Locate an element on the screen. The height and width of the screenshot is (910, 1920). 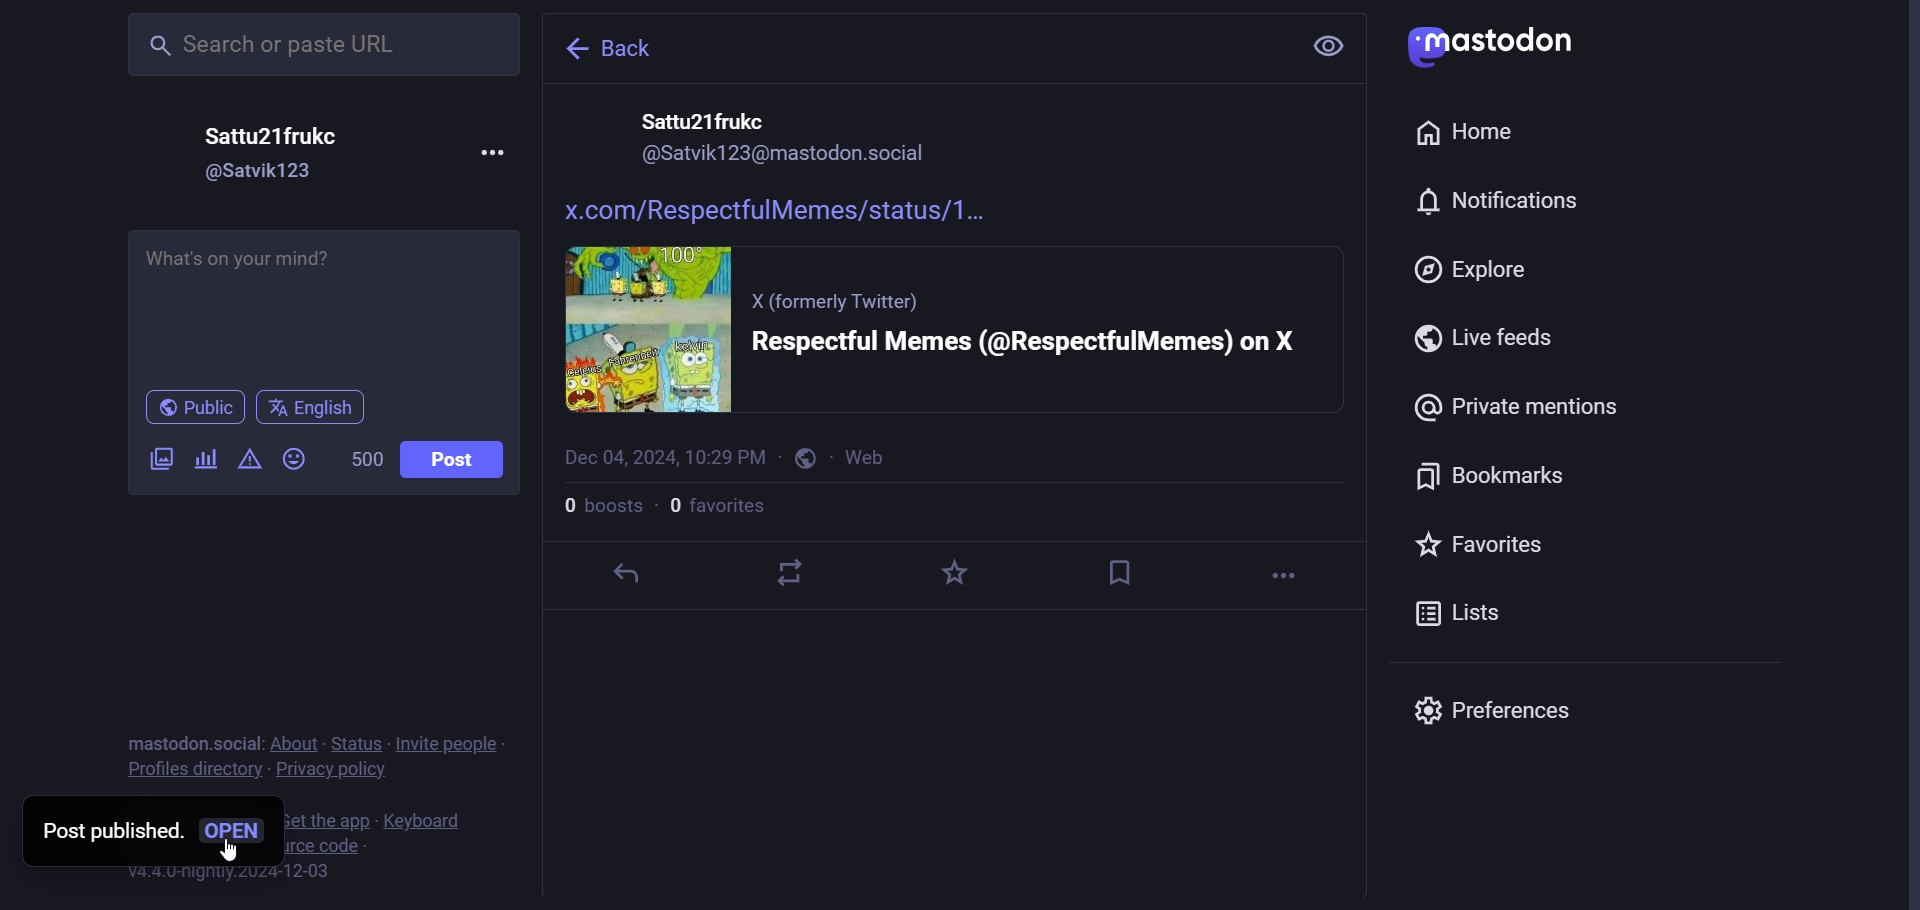
boost is located at coordinates (786, 573).